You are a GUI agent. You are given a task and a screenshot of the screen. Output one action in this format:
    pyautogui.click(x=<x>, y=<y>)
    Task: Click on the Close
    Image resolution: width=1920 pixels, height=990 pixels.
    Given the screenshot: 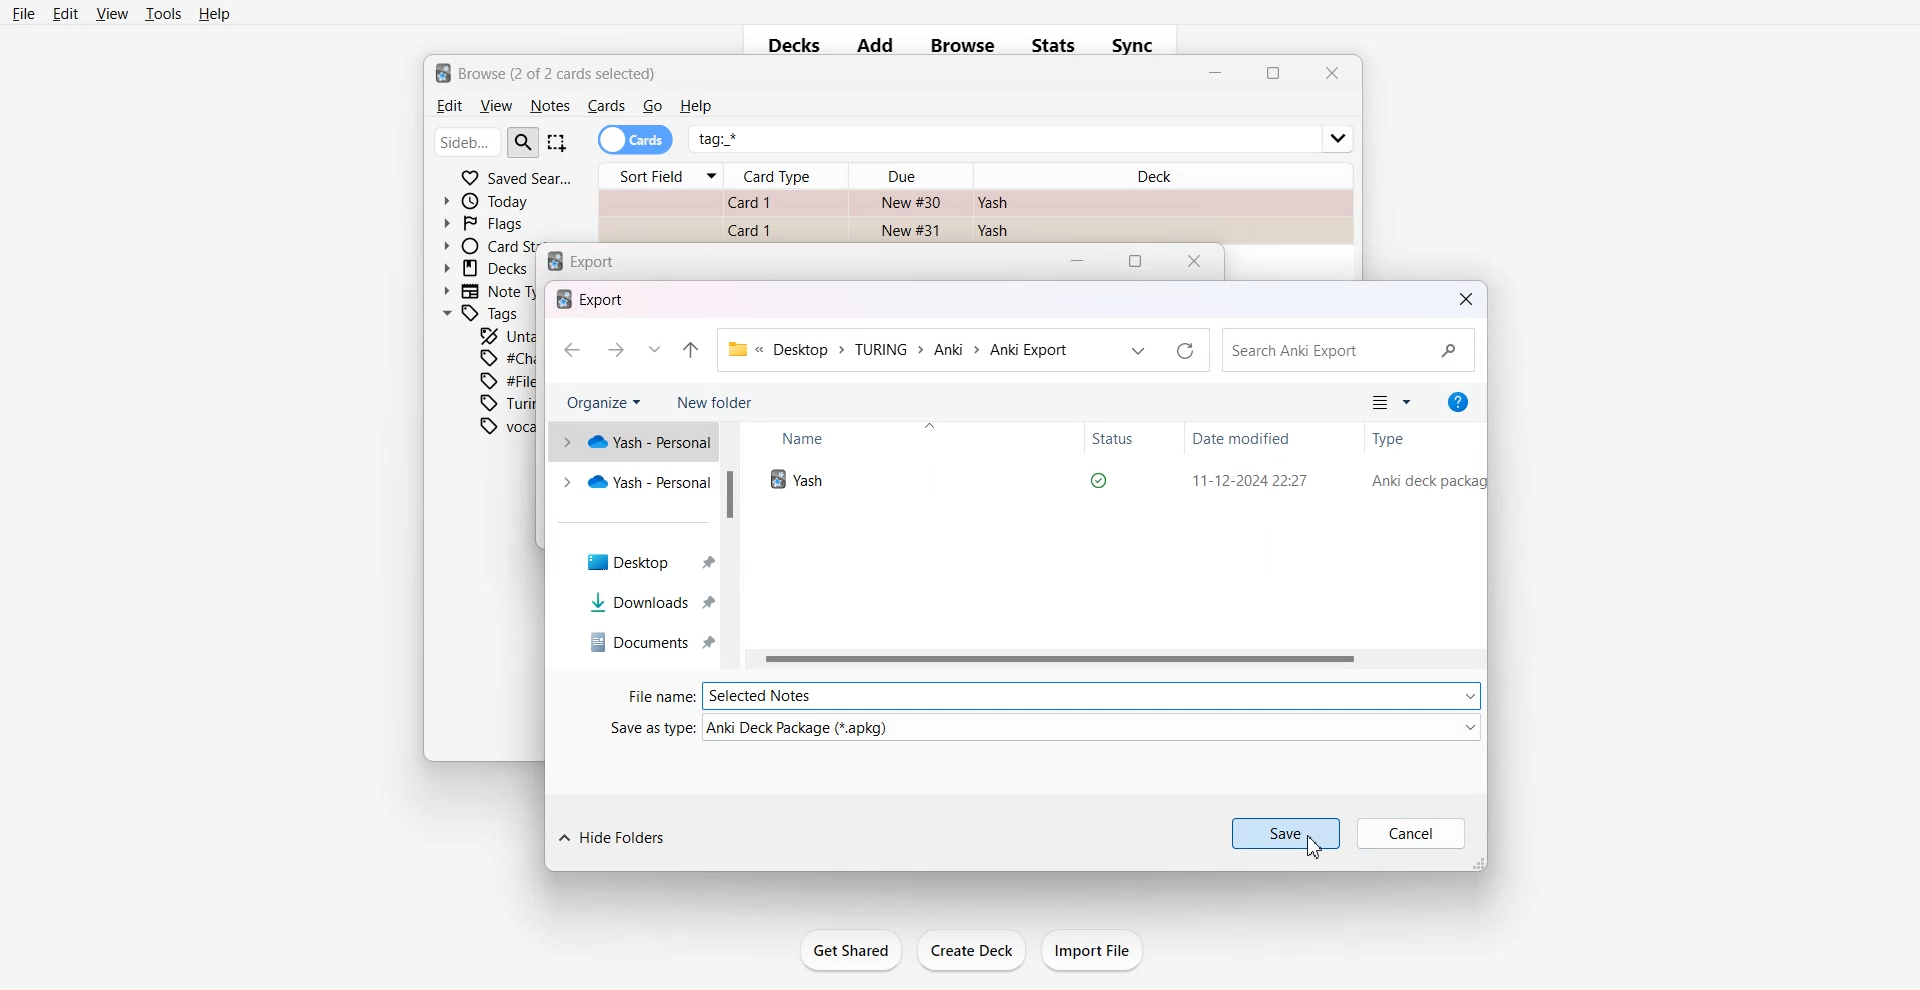 What is the action you would take?
    pyautogui.click(x=1330, y=73)
    